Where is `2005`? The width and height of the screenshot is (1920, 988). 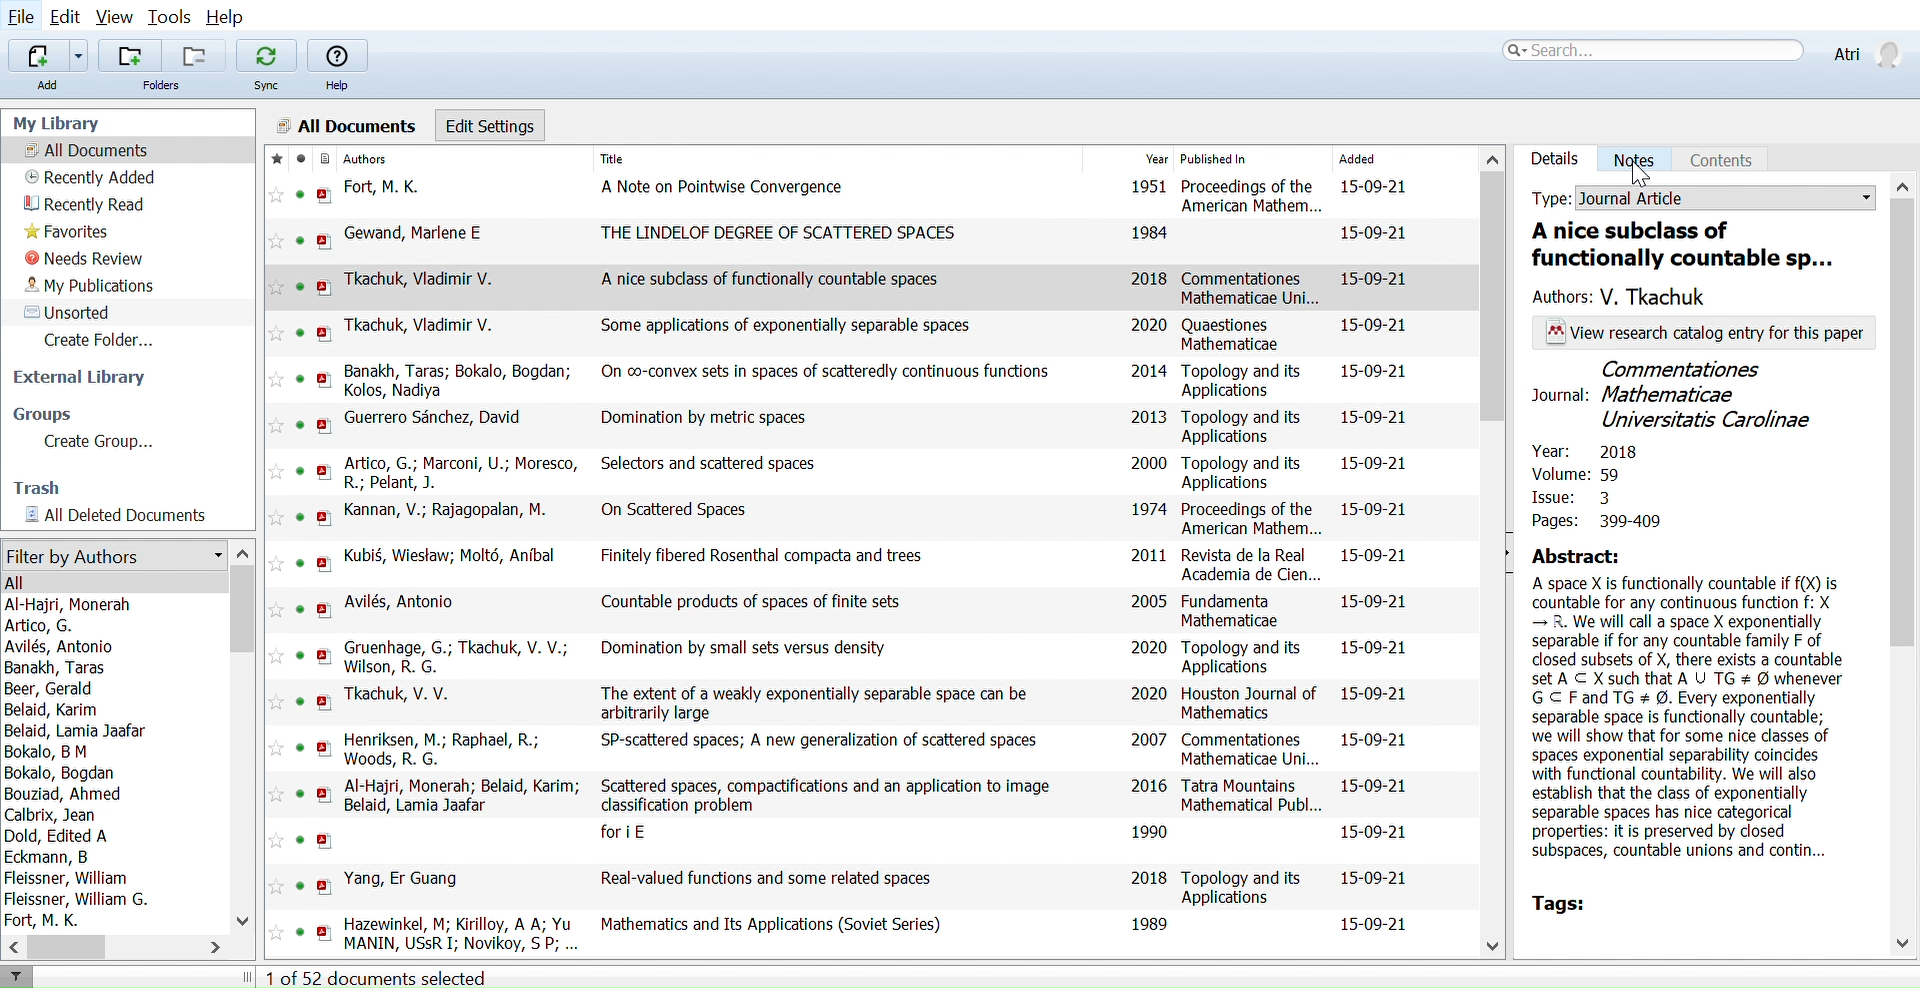
2005 is located at coordinates (1146, 602).